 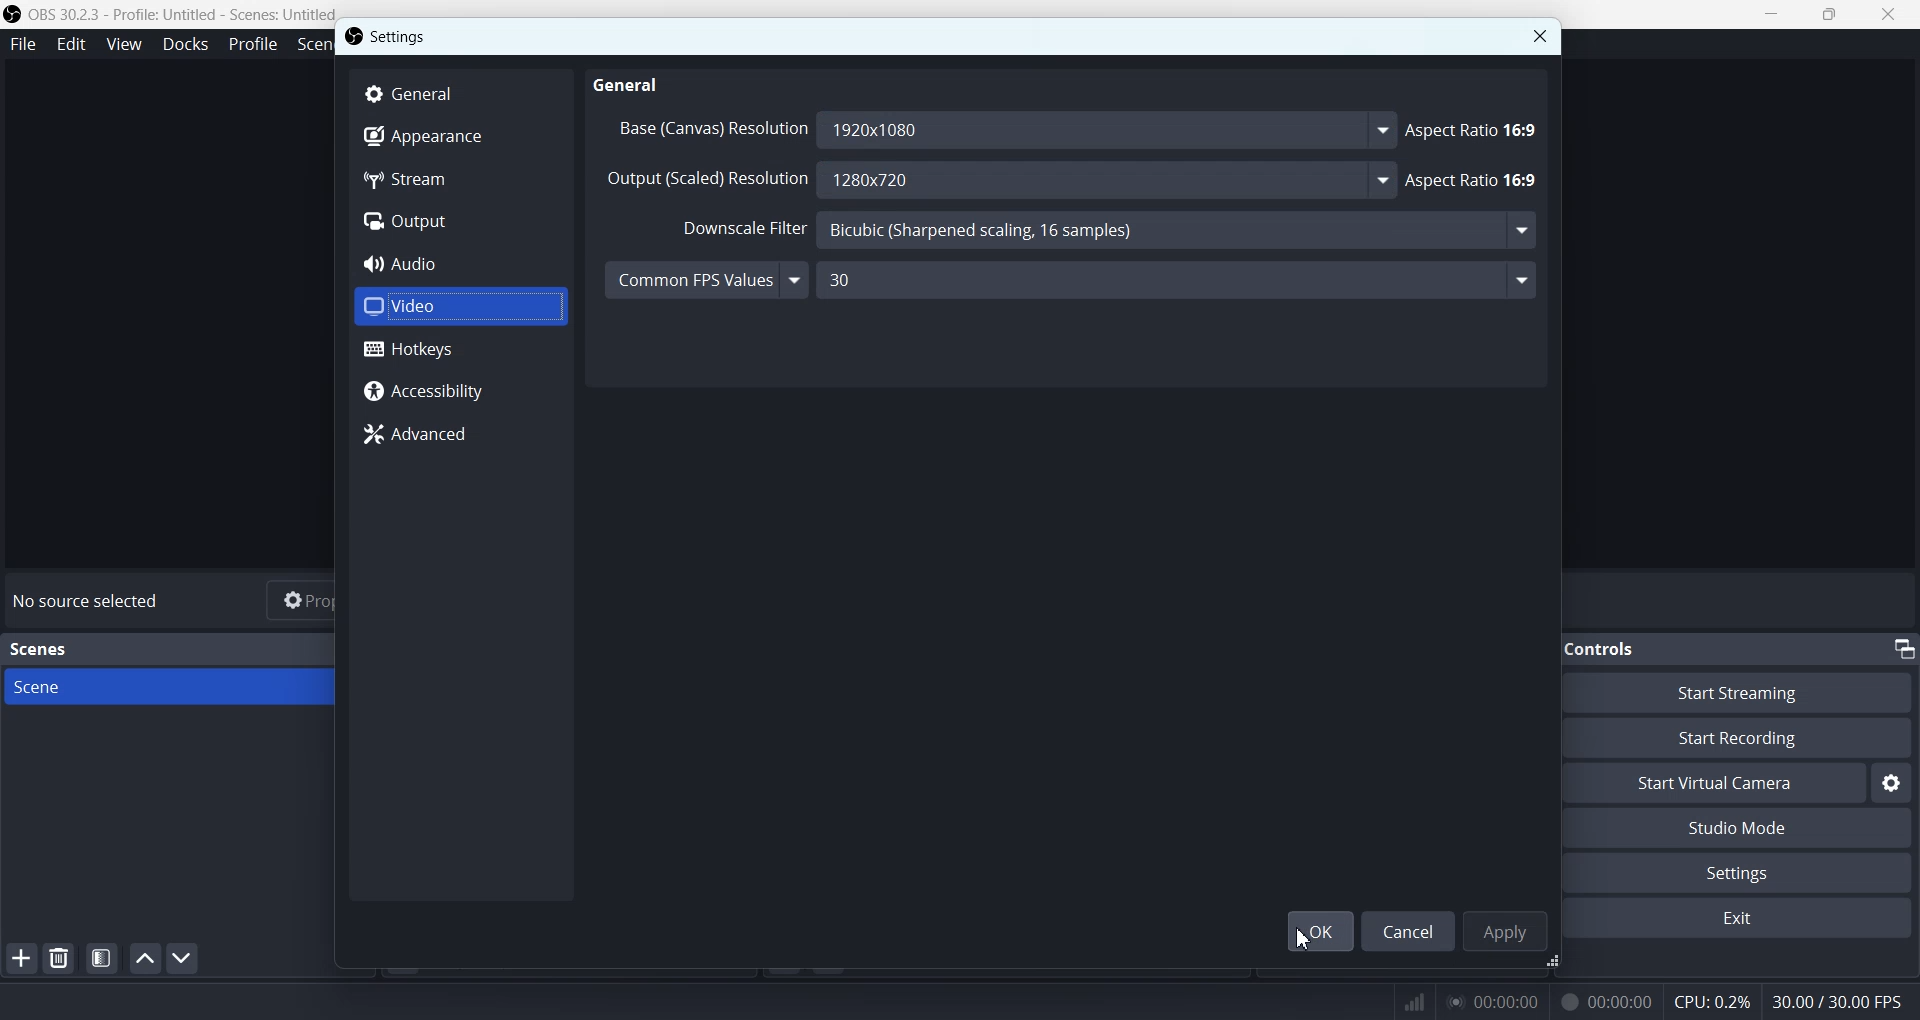 What do you see at coordinates (1745, 920) in the screenshot?
I see `Exit` at bounding box center [1745, 920].